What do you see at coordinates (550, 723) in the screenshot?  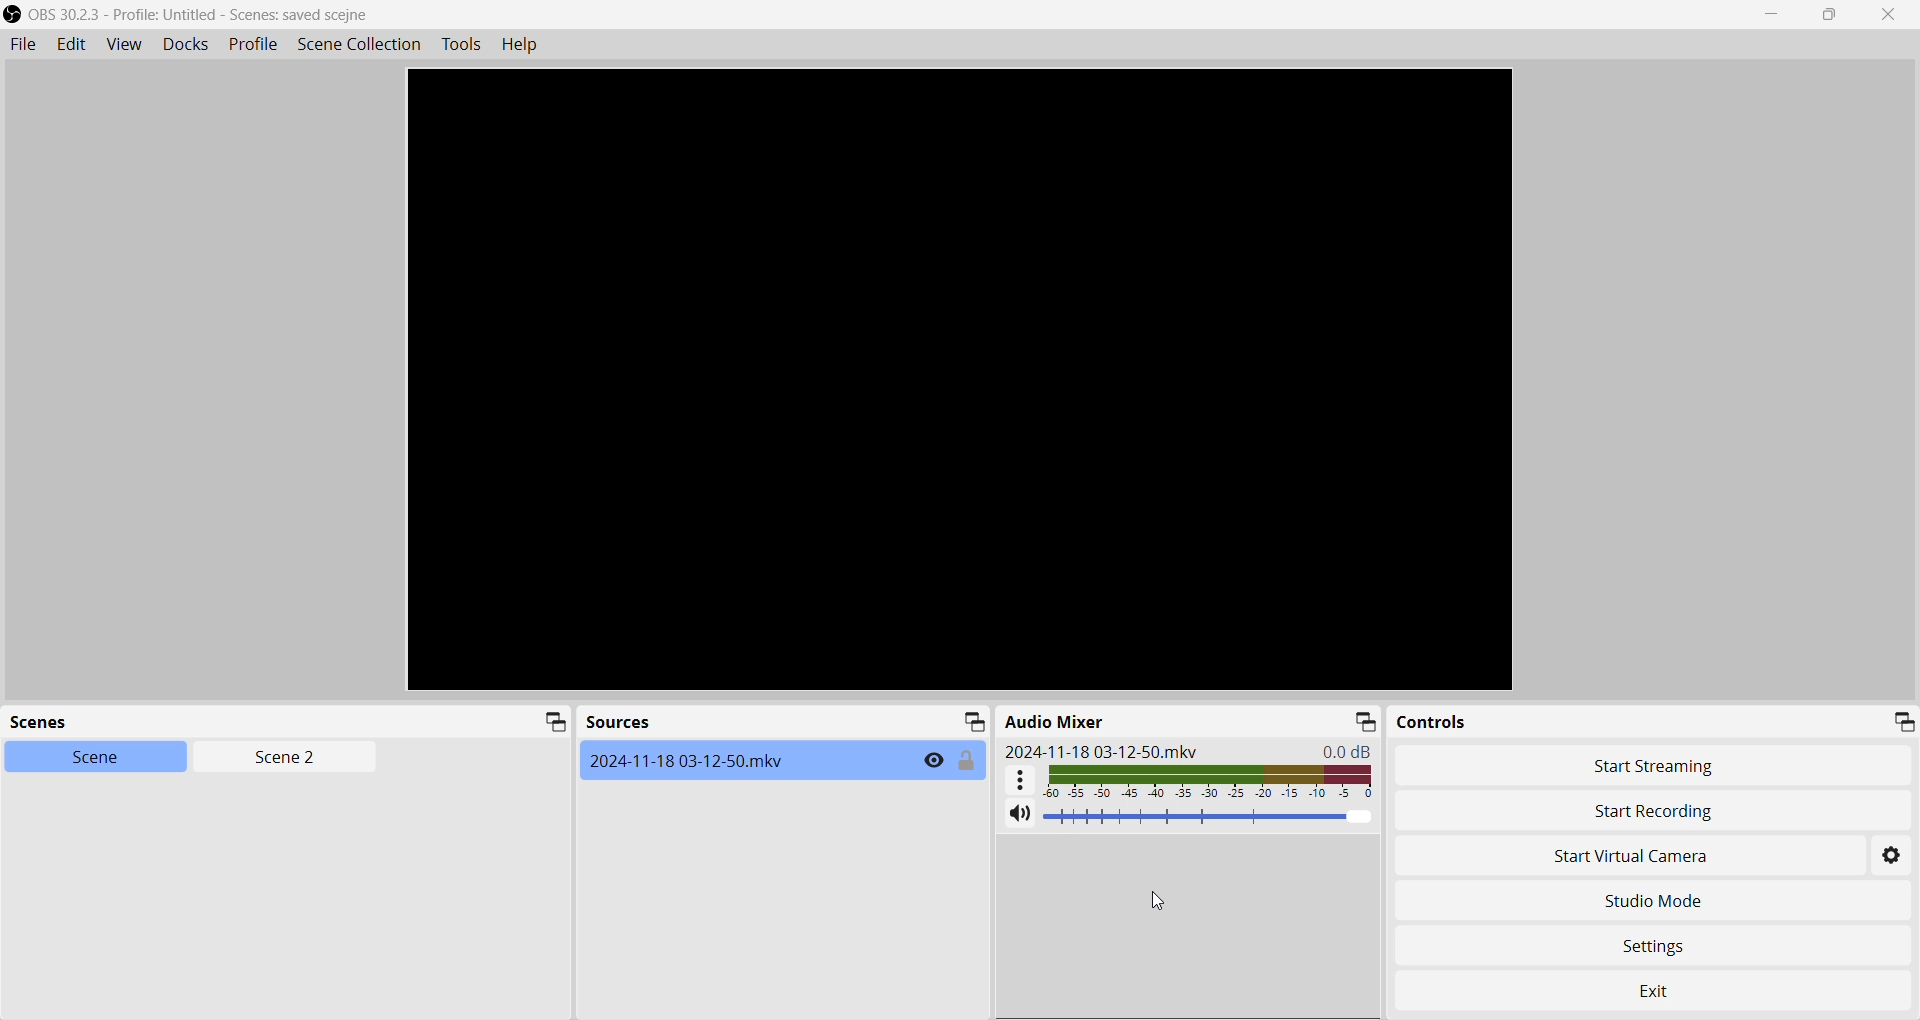 I see `Expand` at bounding box center [550, 723].